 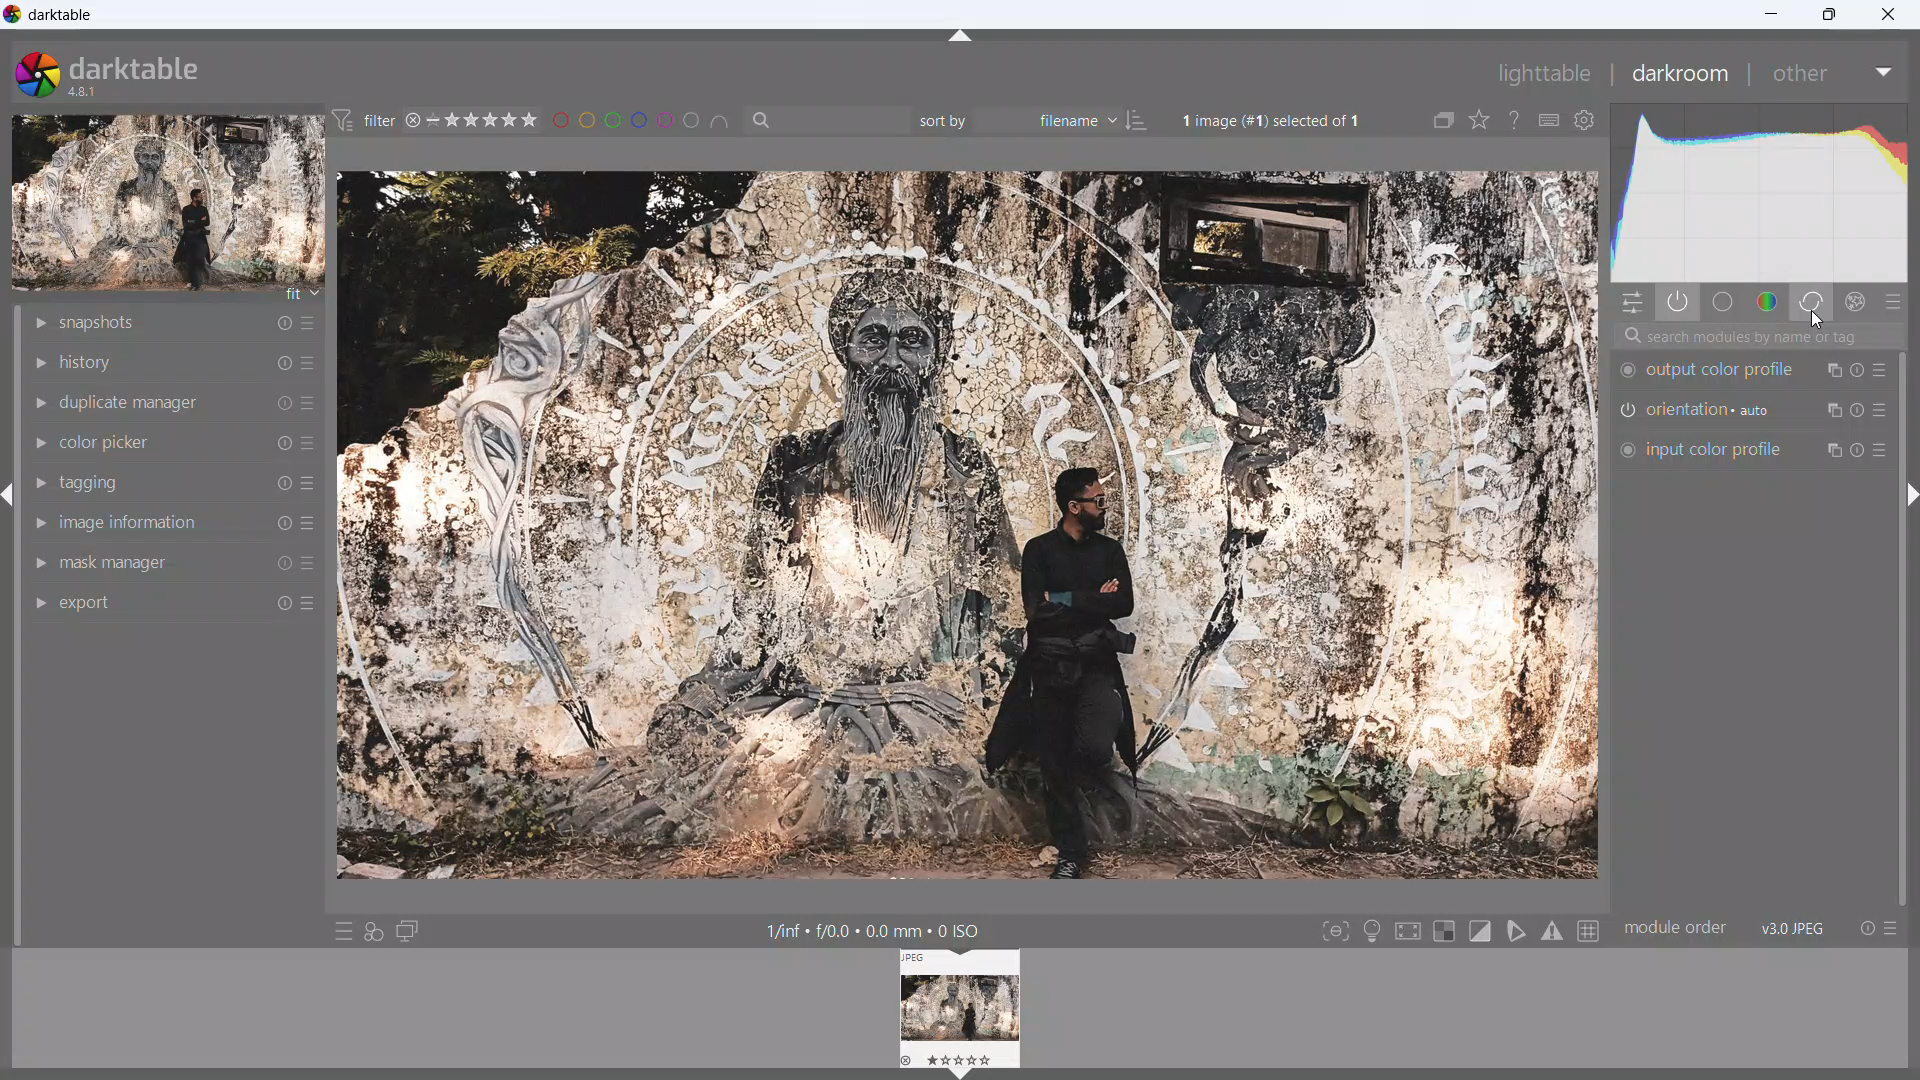 I want to click on histogram, so click(x=1761, y=190).